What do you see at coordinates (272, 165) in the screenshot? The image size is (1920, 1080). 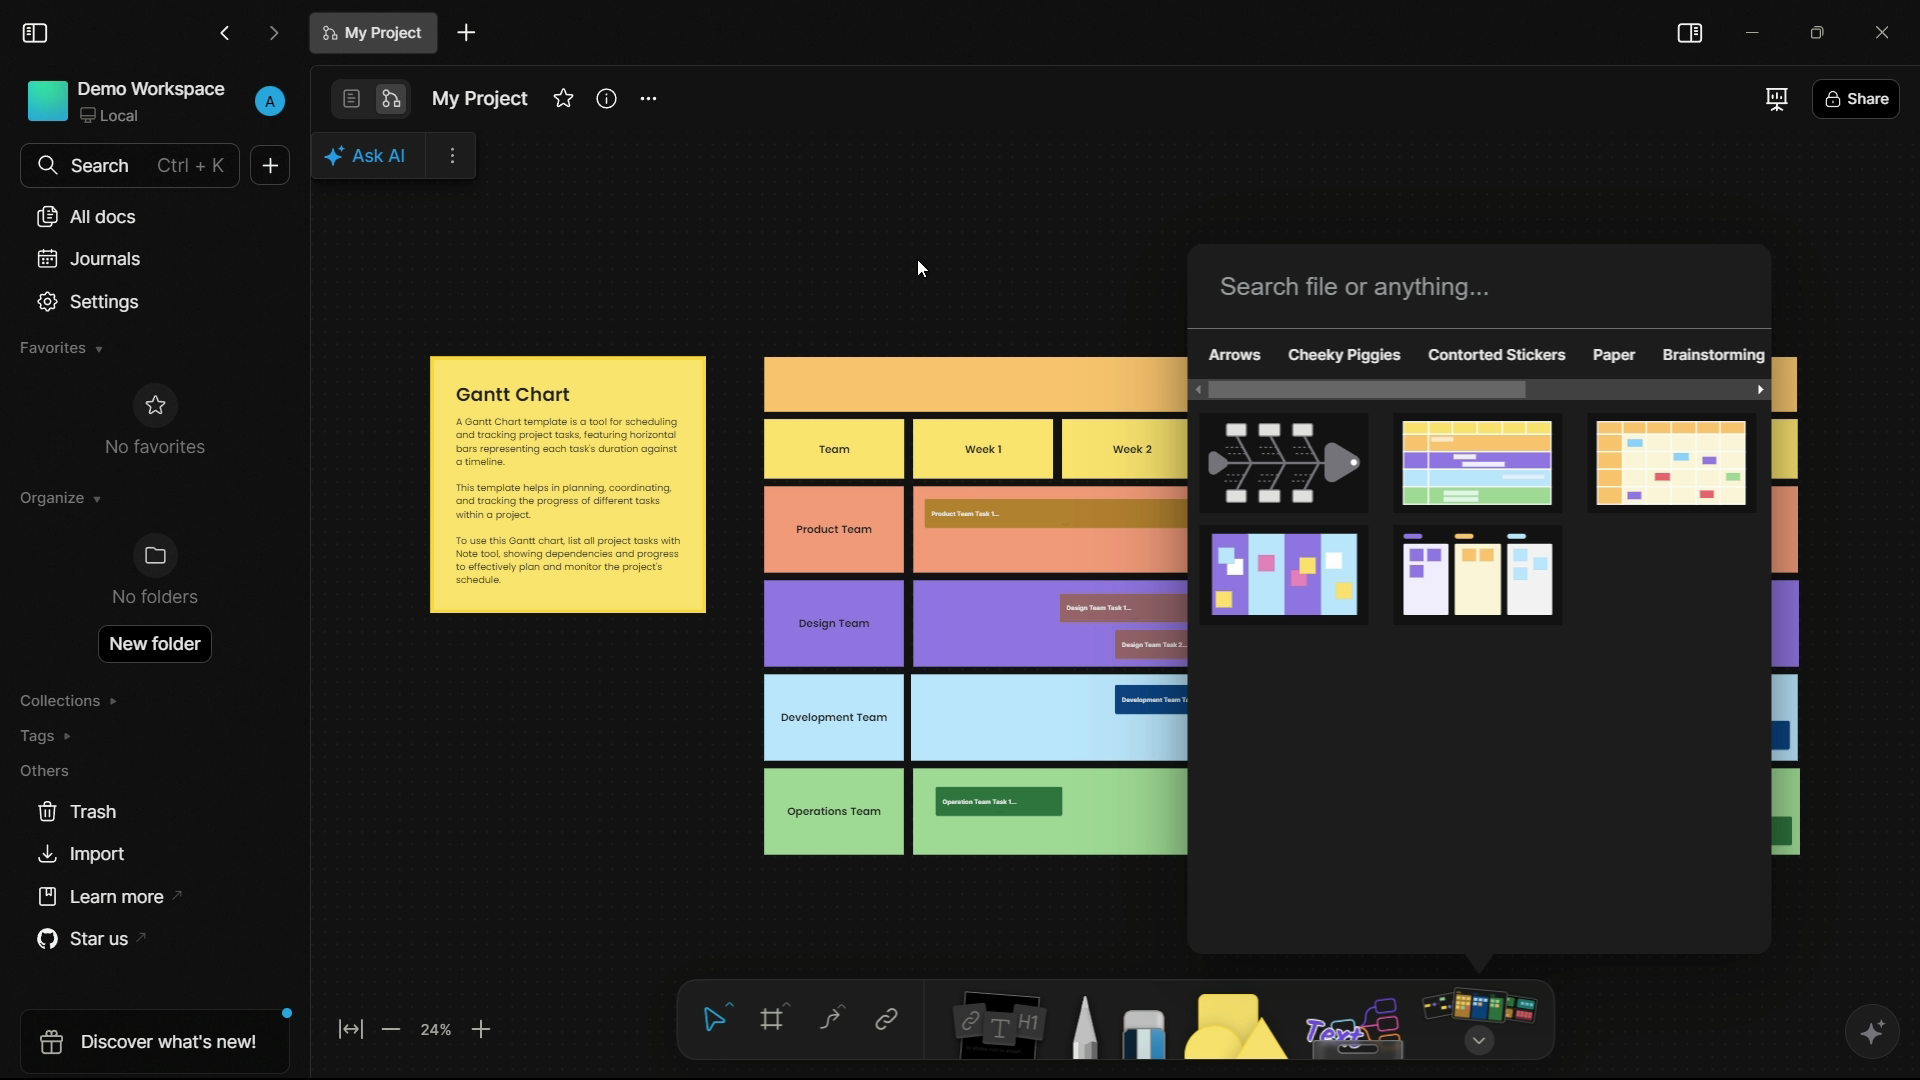 I see `new document` at bounding box center [272, 165].